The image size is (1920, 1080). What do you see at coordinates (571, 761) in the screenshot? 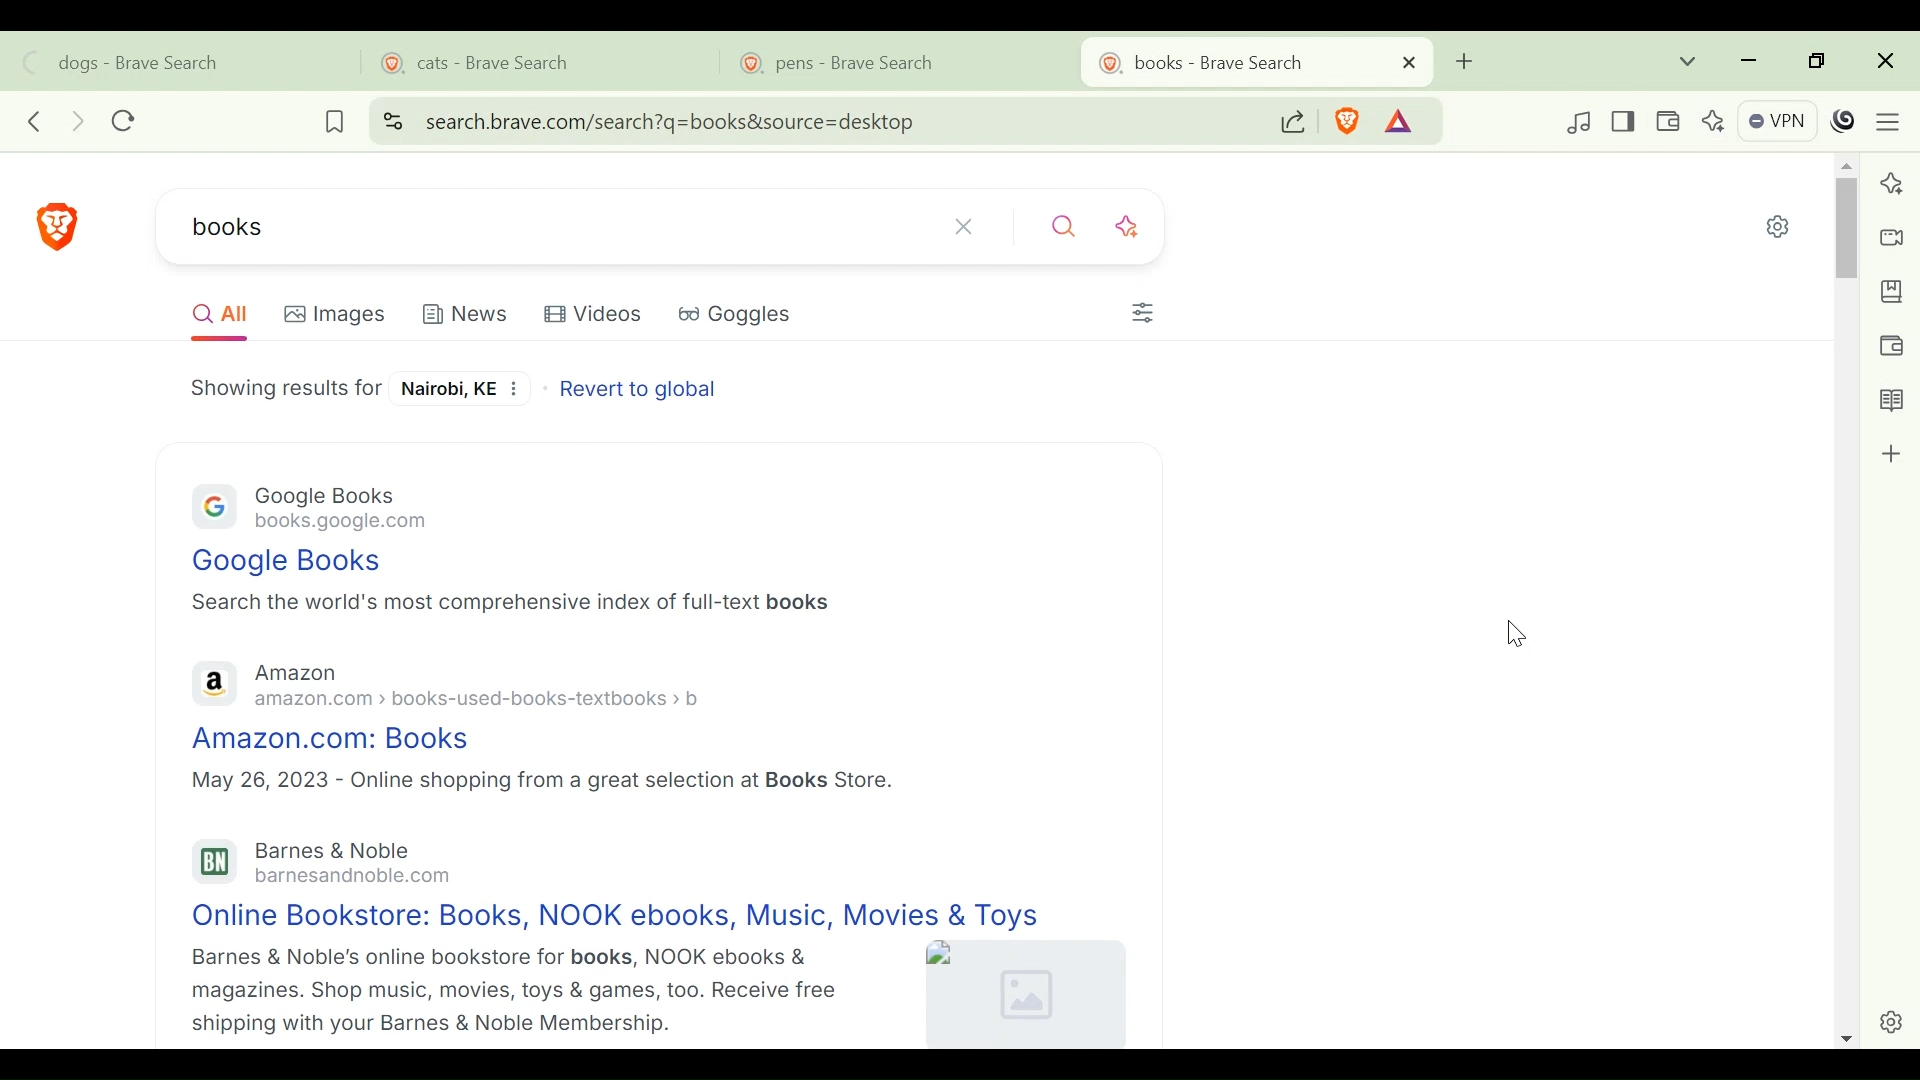
I see `Amazon.com: Books
May 26, 2023 - Online shopping from a great selection at Books Store.` at bounding box center [571, 761].